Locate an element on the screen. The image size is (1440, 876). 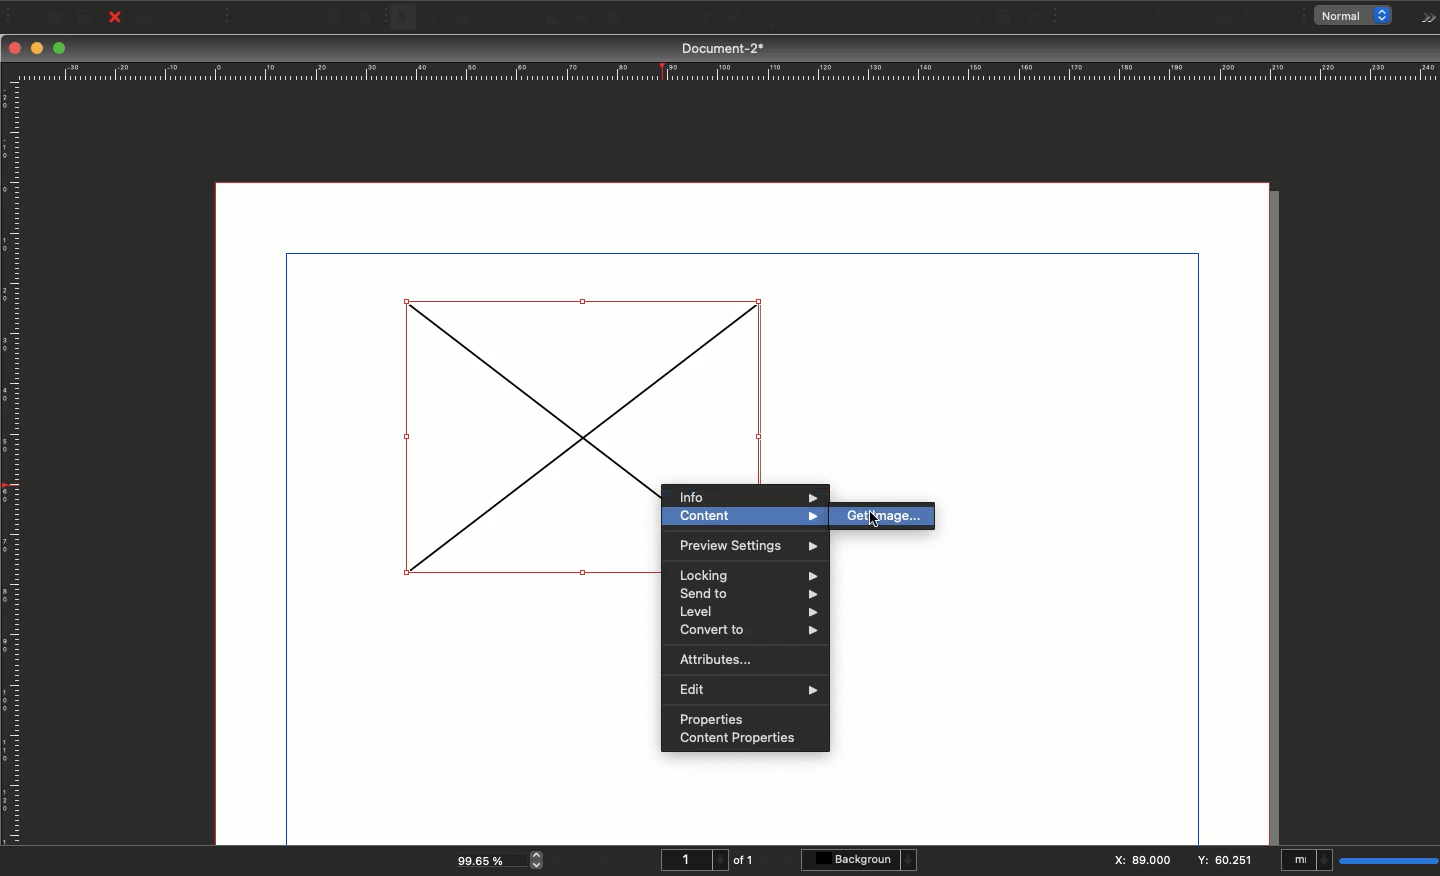
Table is located at coordinates (522, 19).